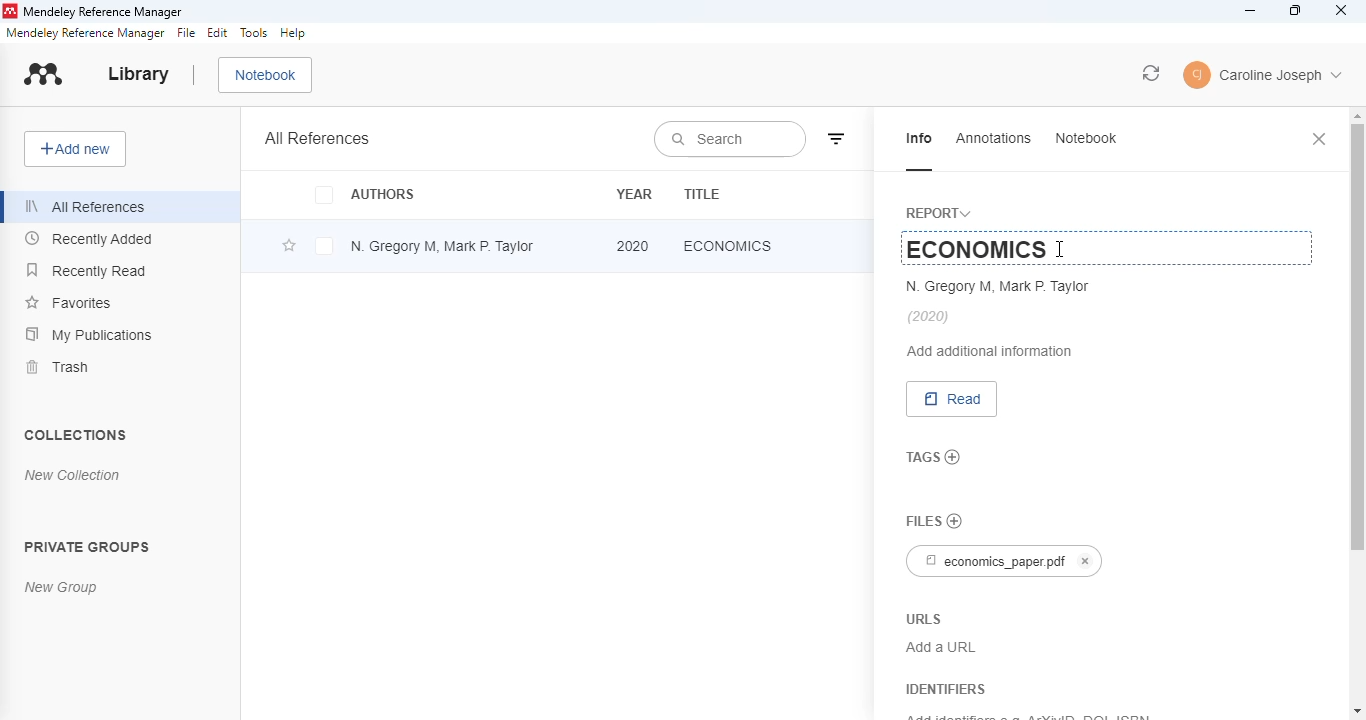 This screenshot has height=720, width=1366. I want to click on logo, so click(10, 11).